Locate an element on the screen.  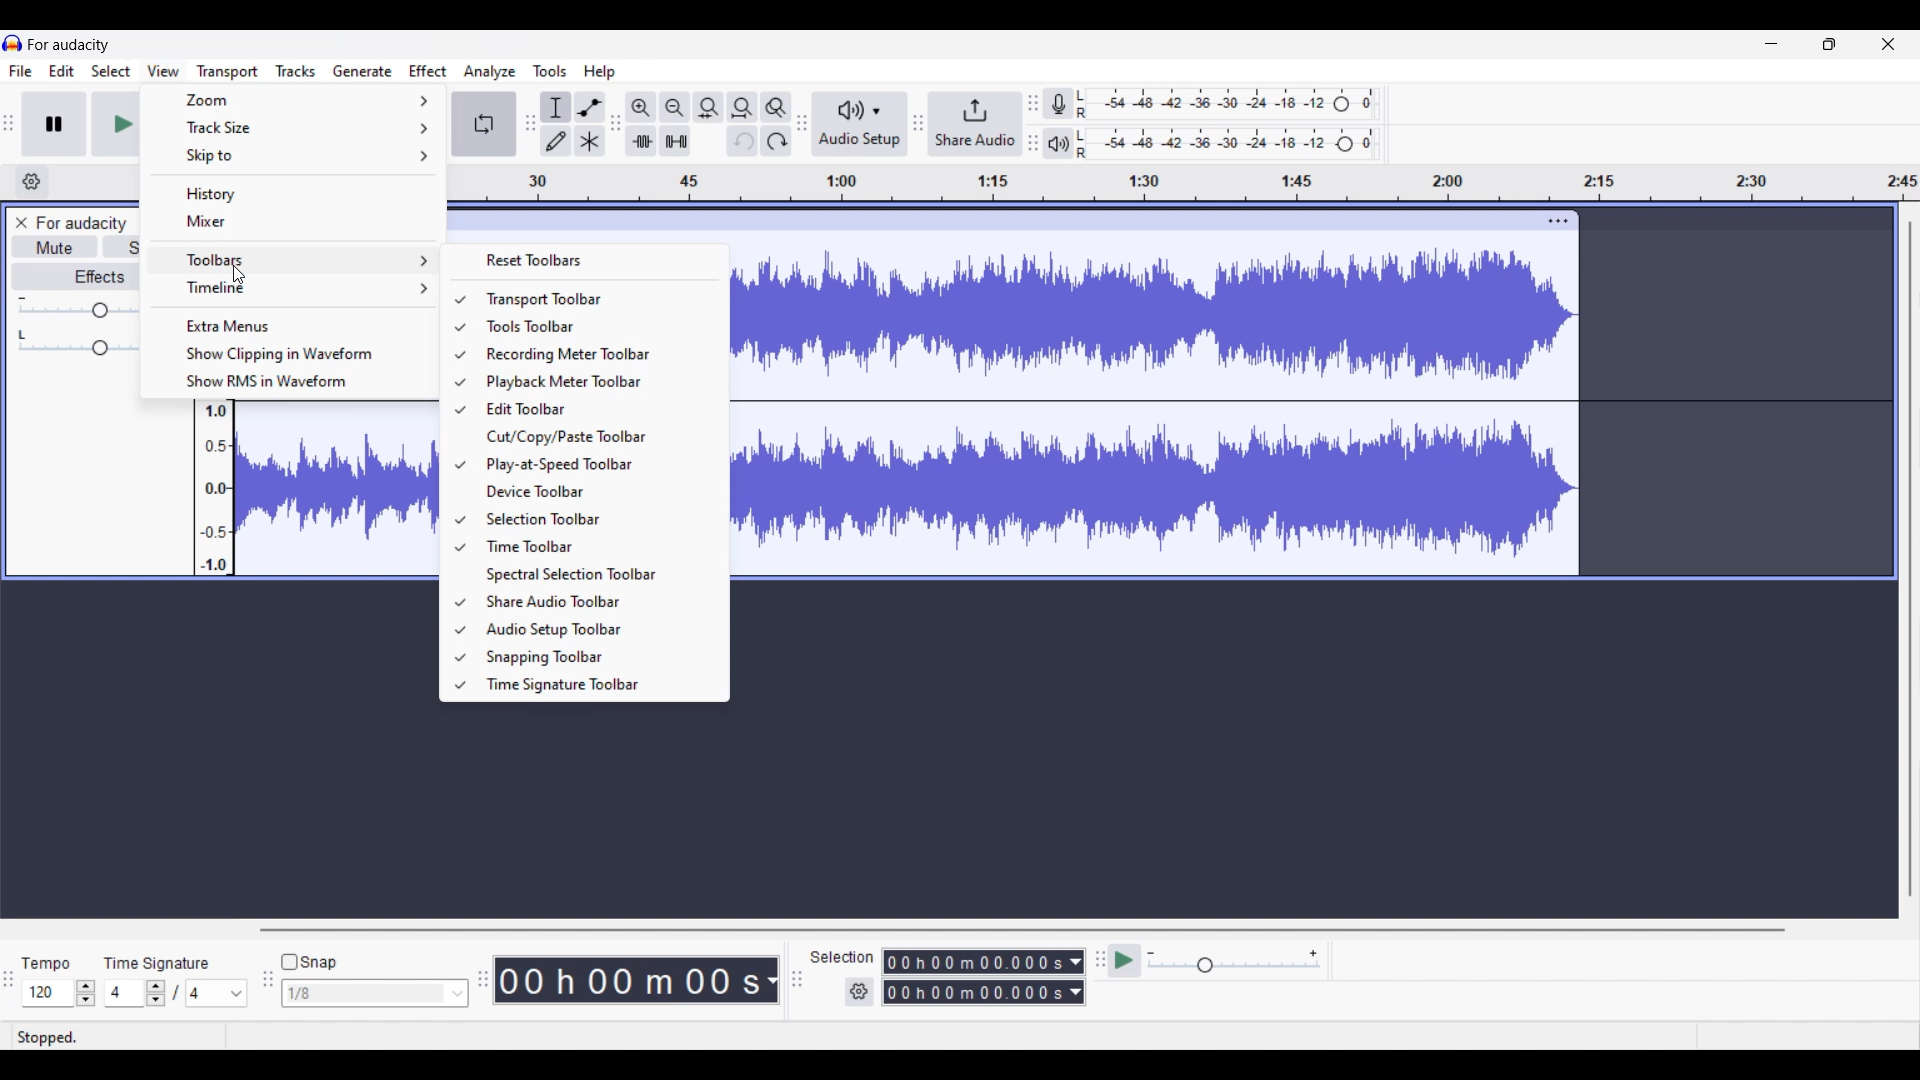
File is located at coordinates (21, 71).